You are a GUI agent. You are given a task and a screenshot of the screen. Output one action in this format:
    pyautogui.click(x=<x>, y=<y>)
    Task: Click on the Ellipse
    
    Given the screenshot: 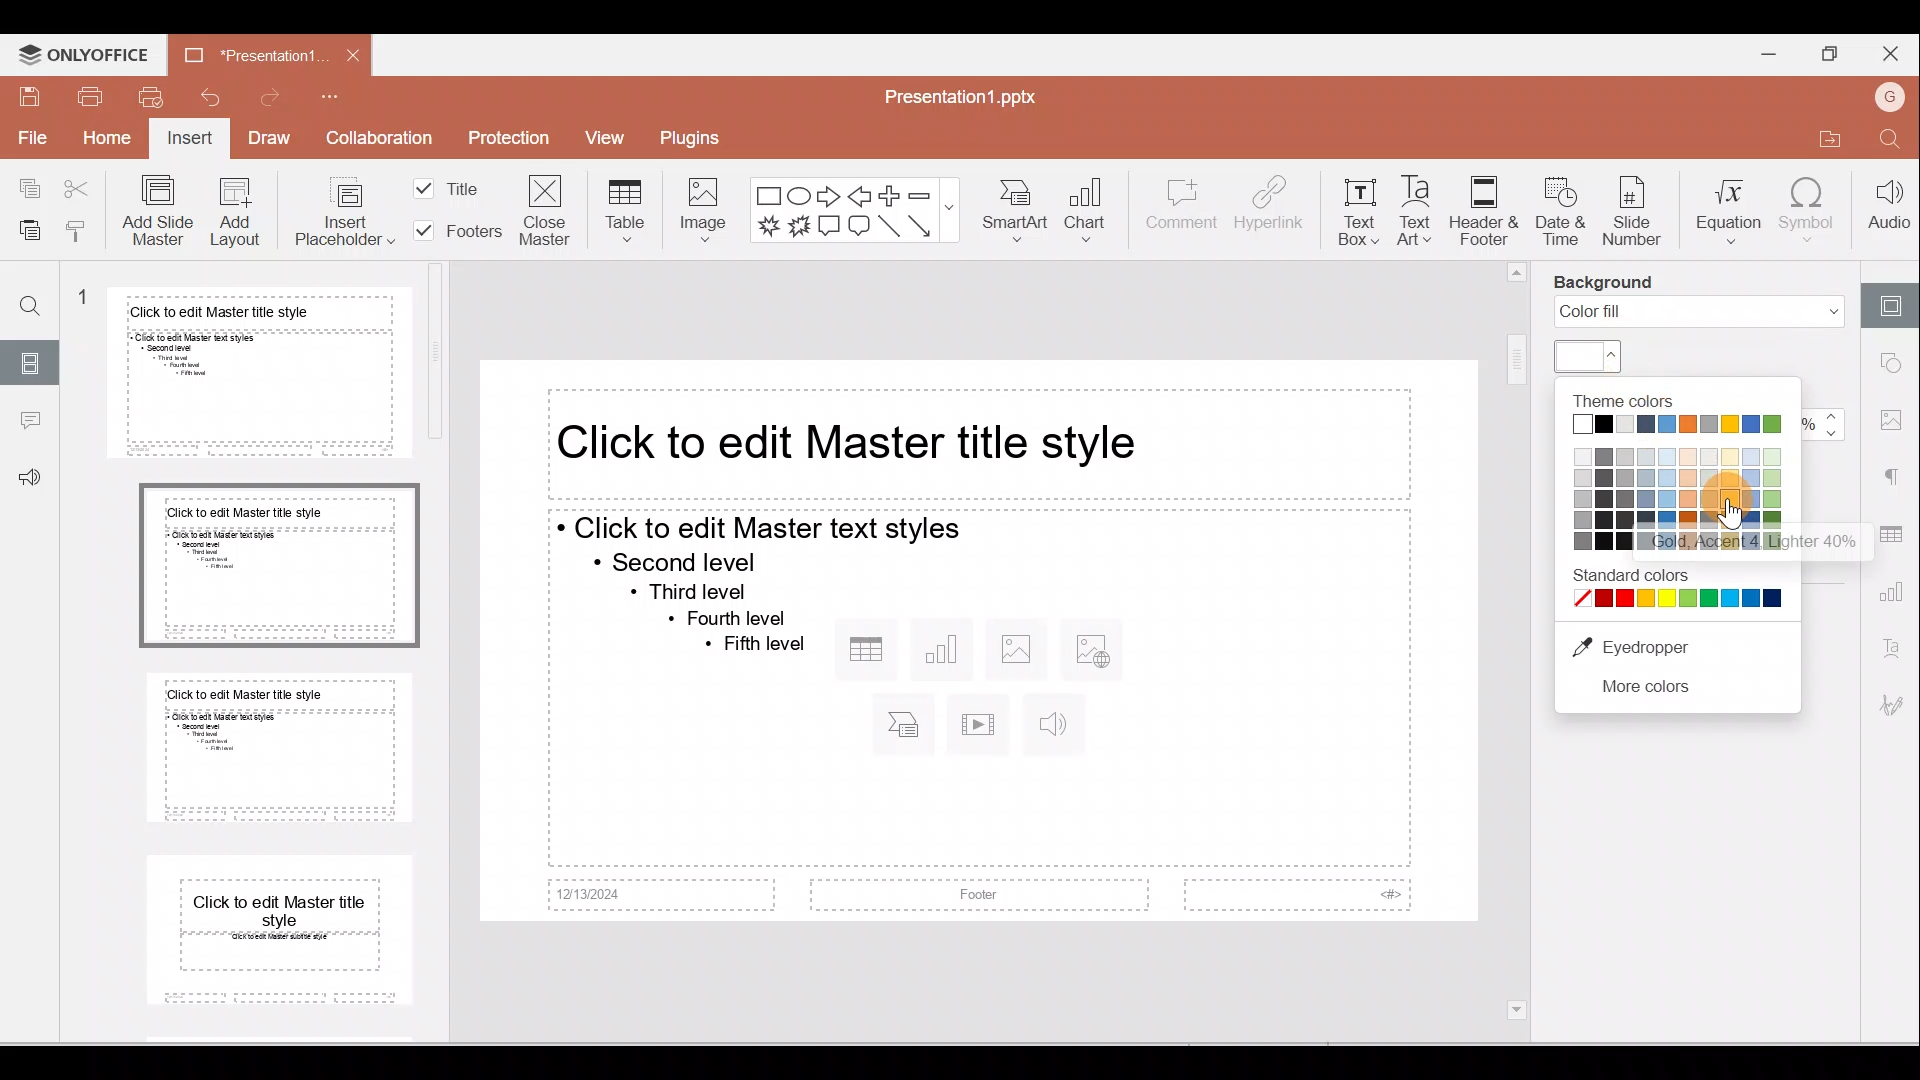 What is the action you would take?
    pyautogui.click(x=799, y=194)
    